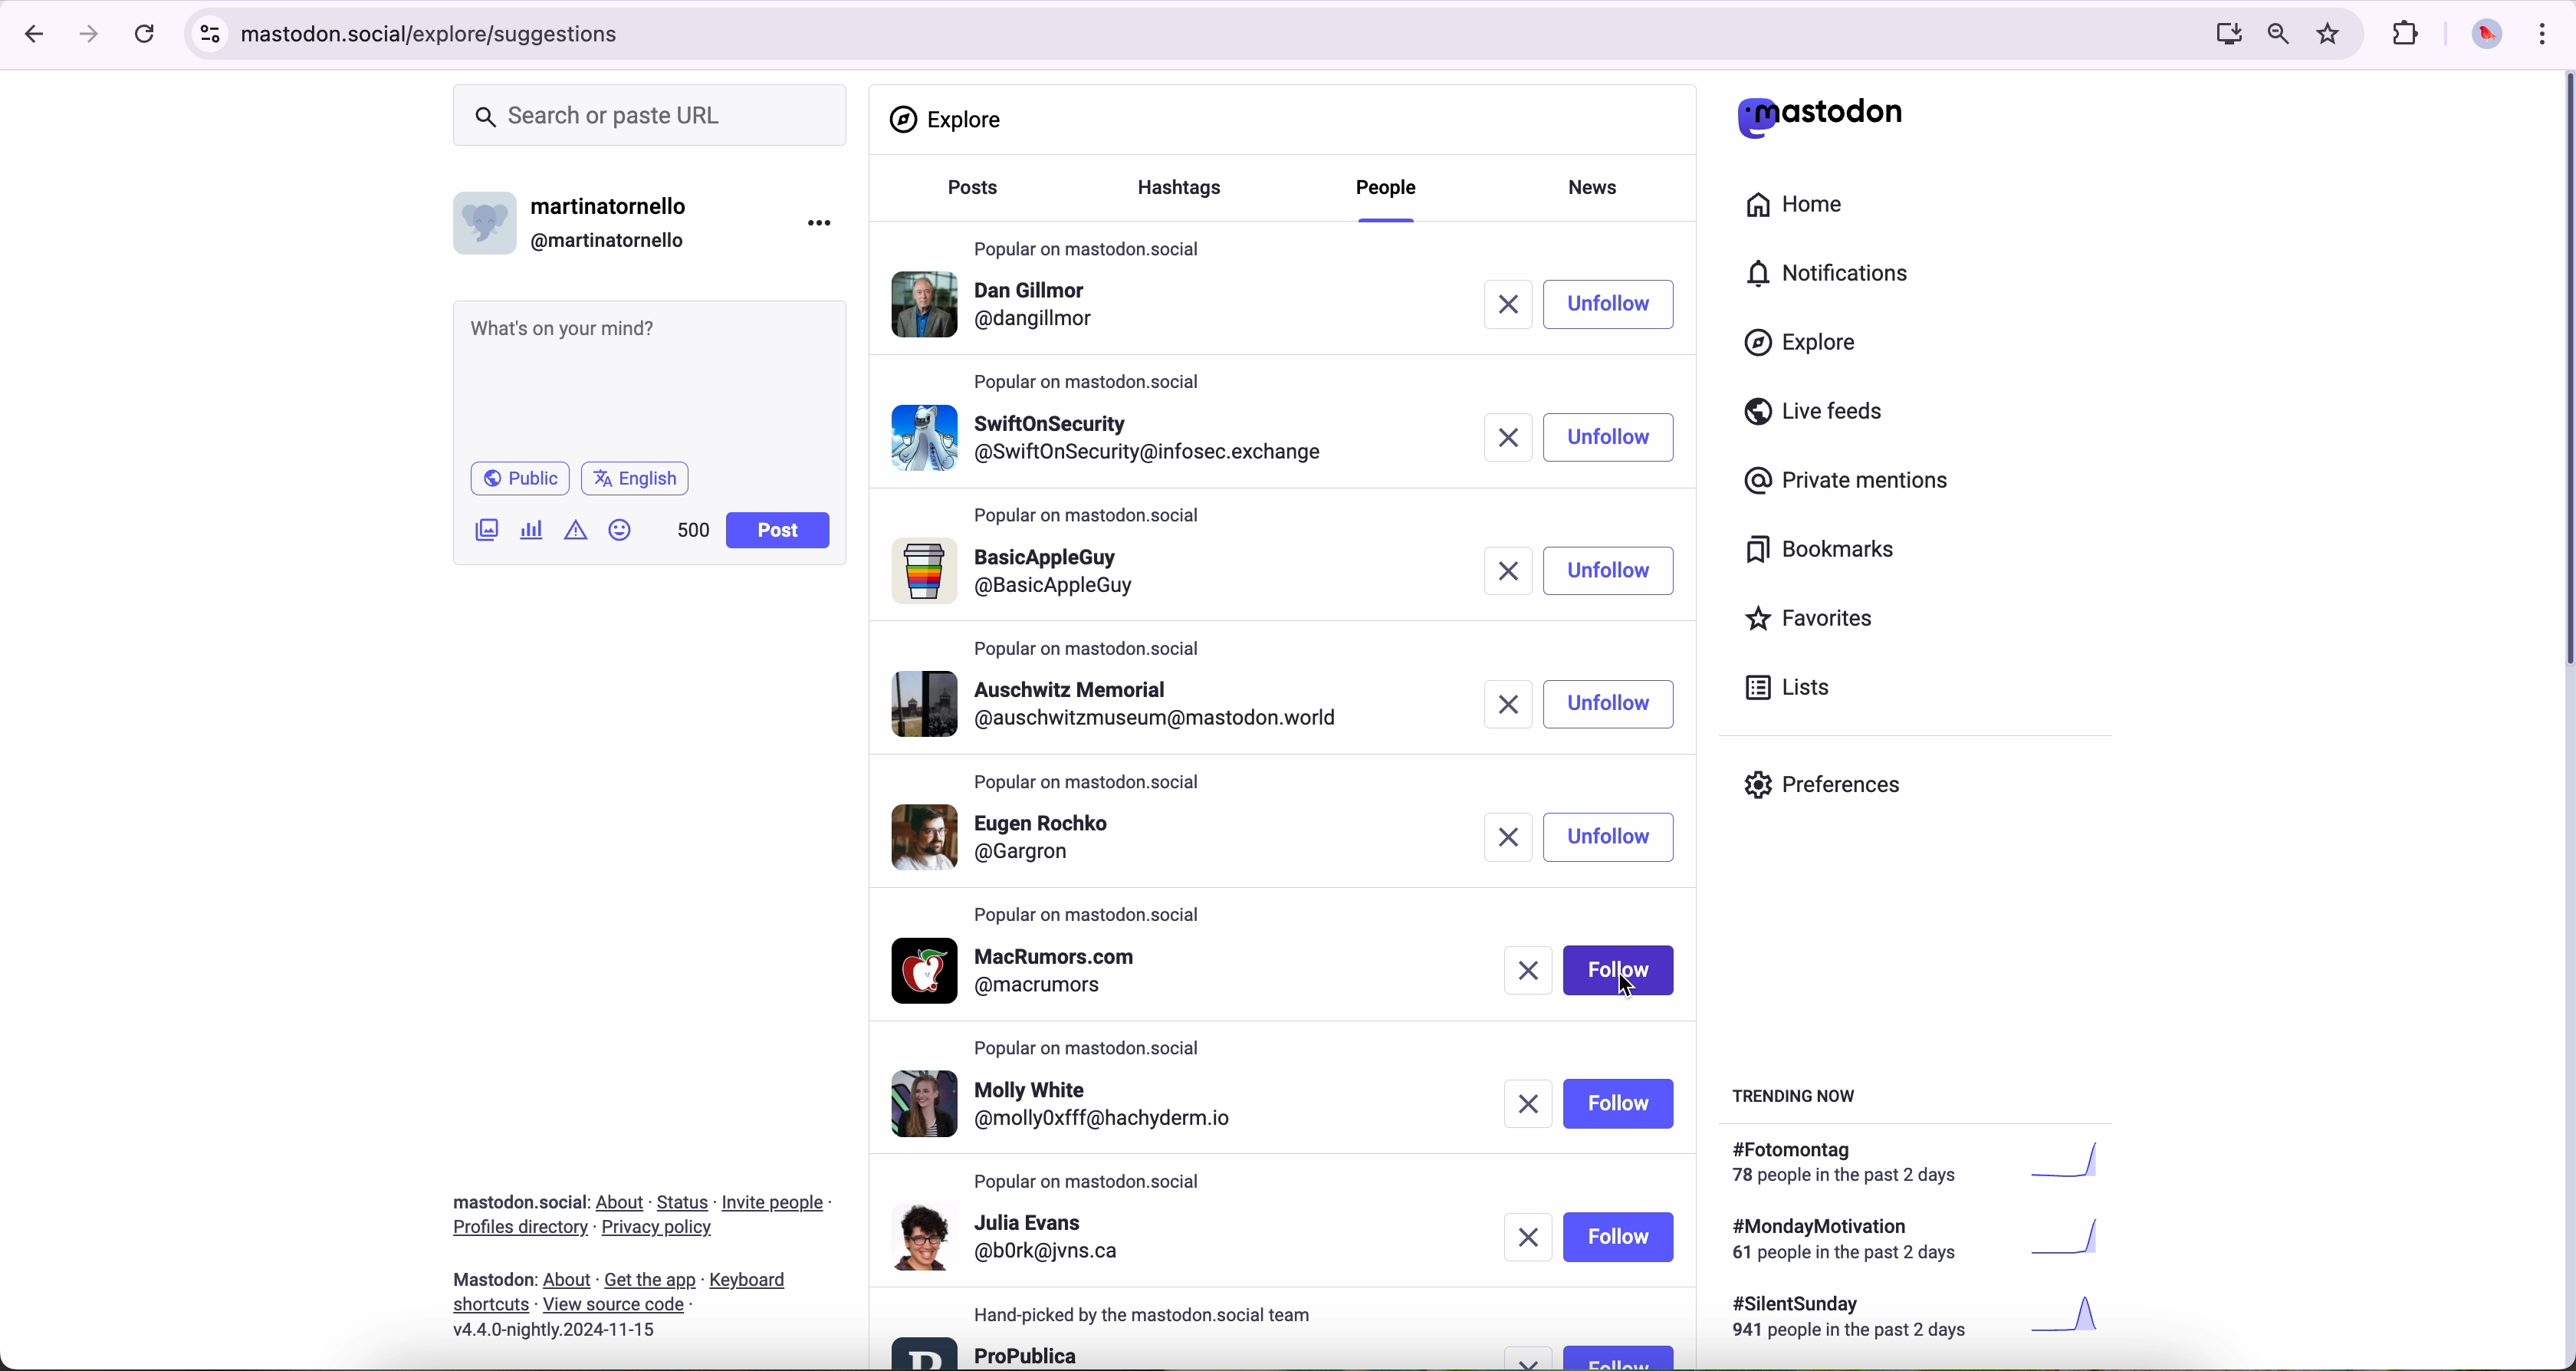 The width and height of the screenshot is (2576, 1371). Describe the element at coordinates (1090, 517) in the screenshot. I see `popular on mastodon.social` at that location.